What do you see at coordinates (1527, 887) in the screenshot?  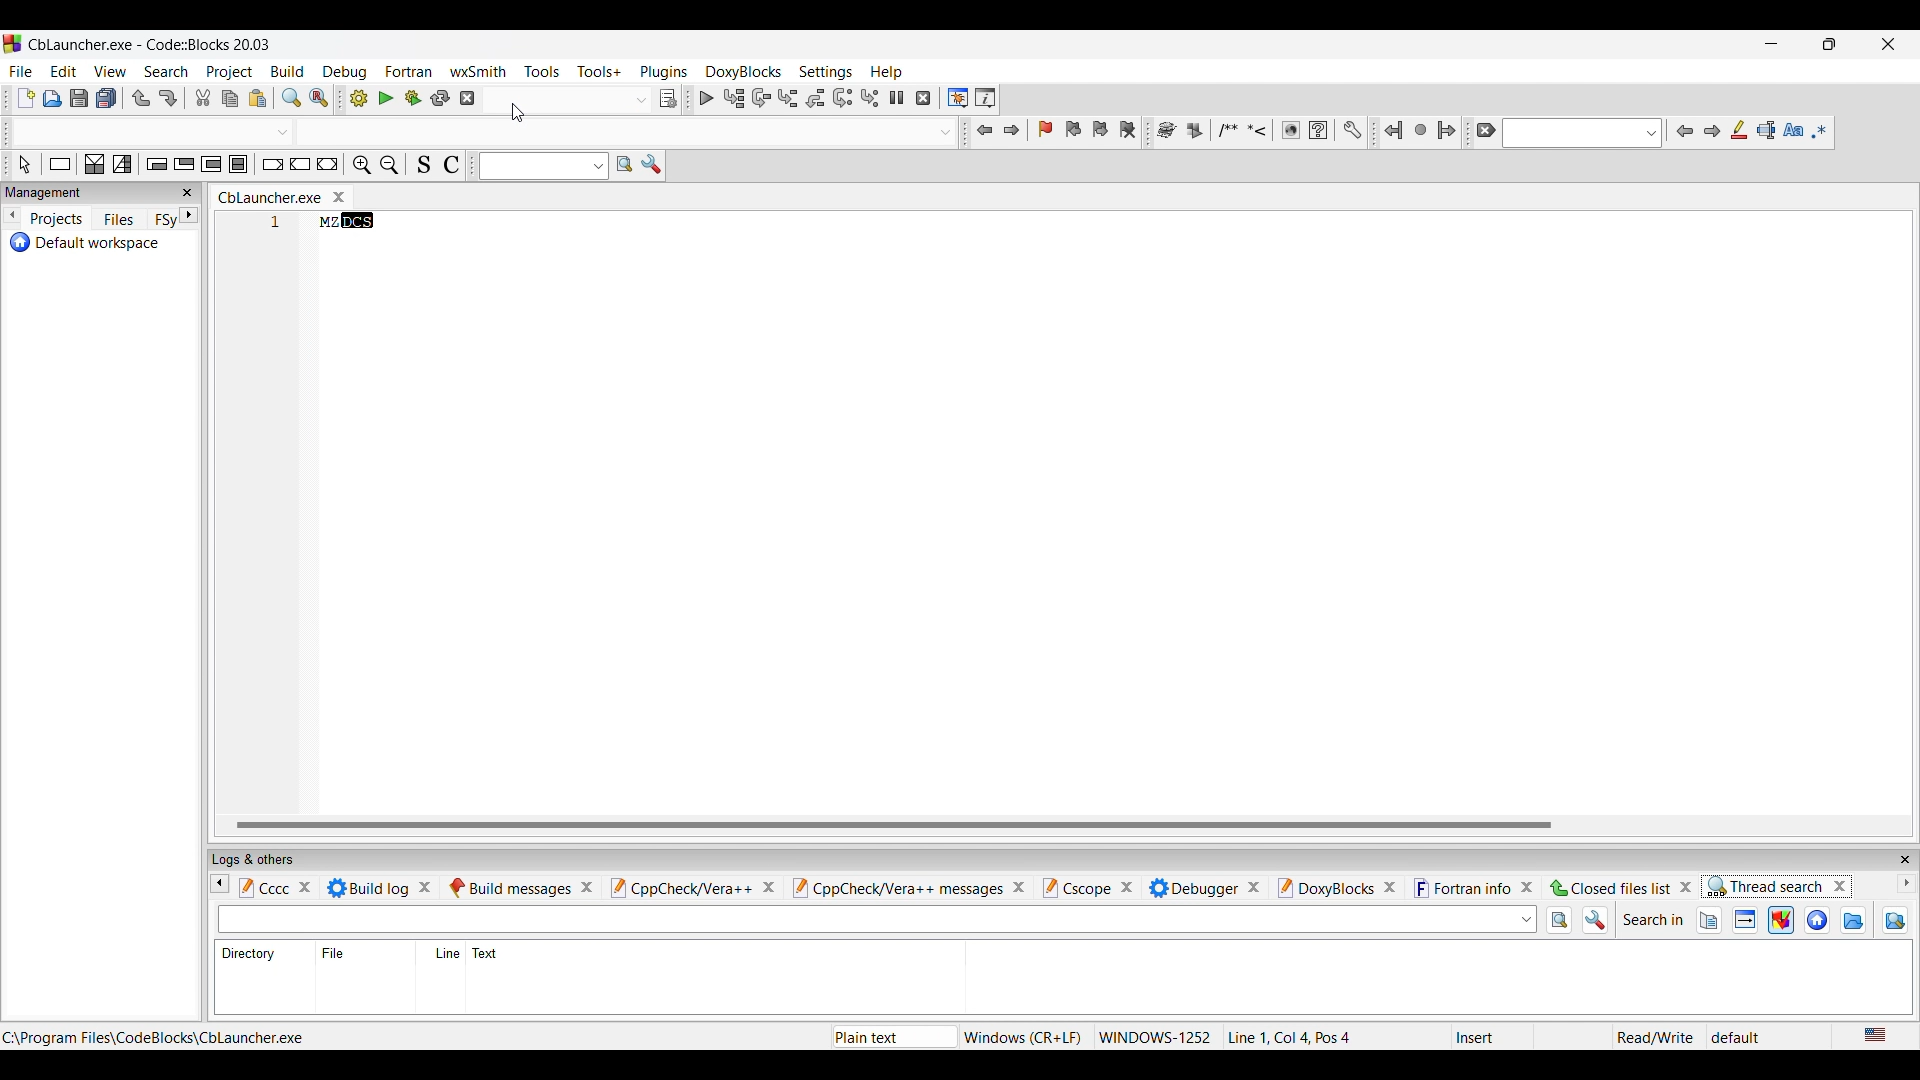 I see `Close fortran info` at bounding box center [1527, 887].